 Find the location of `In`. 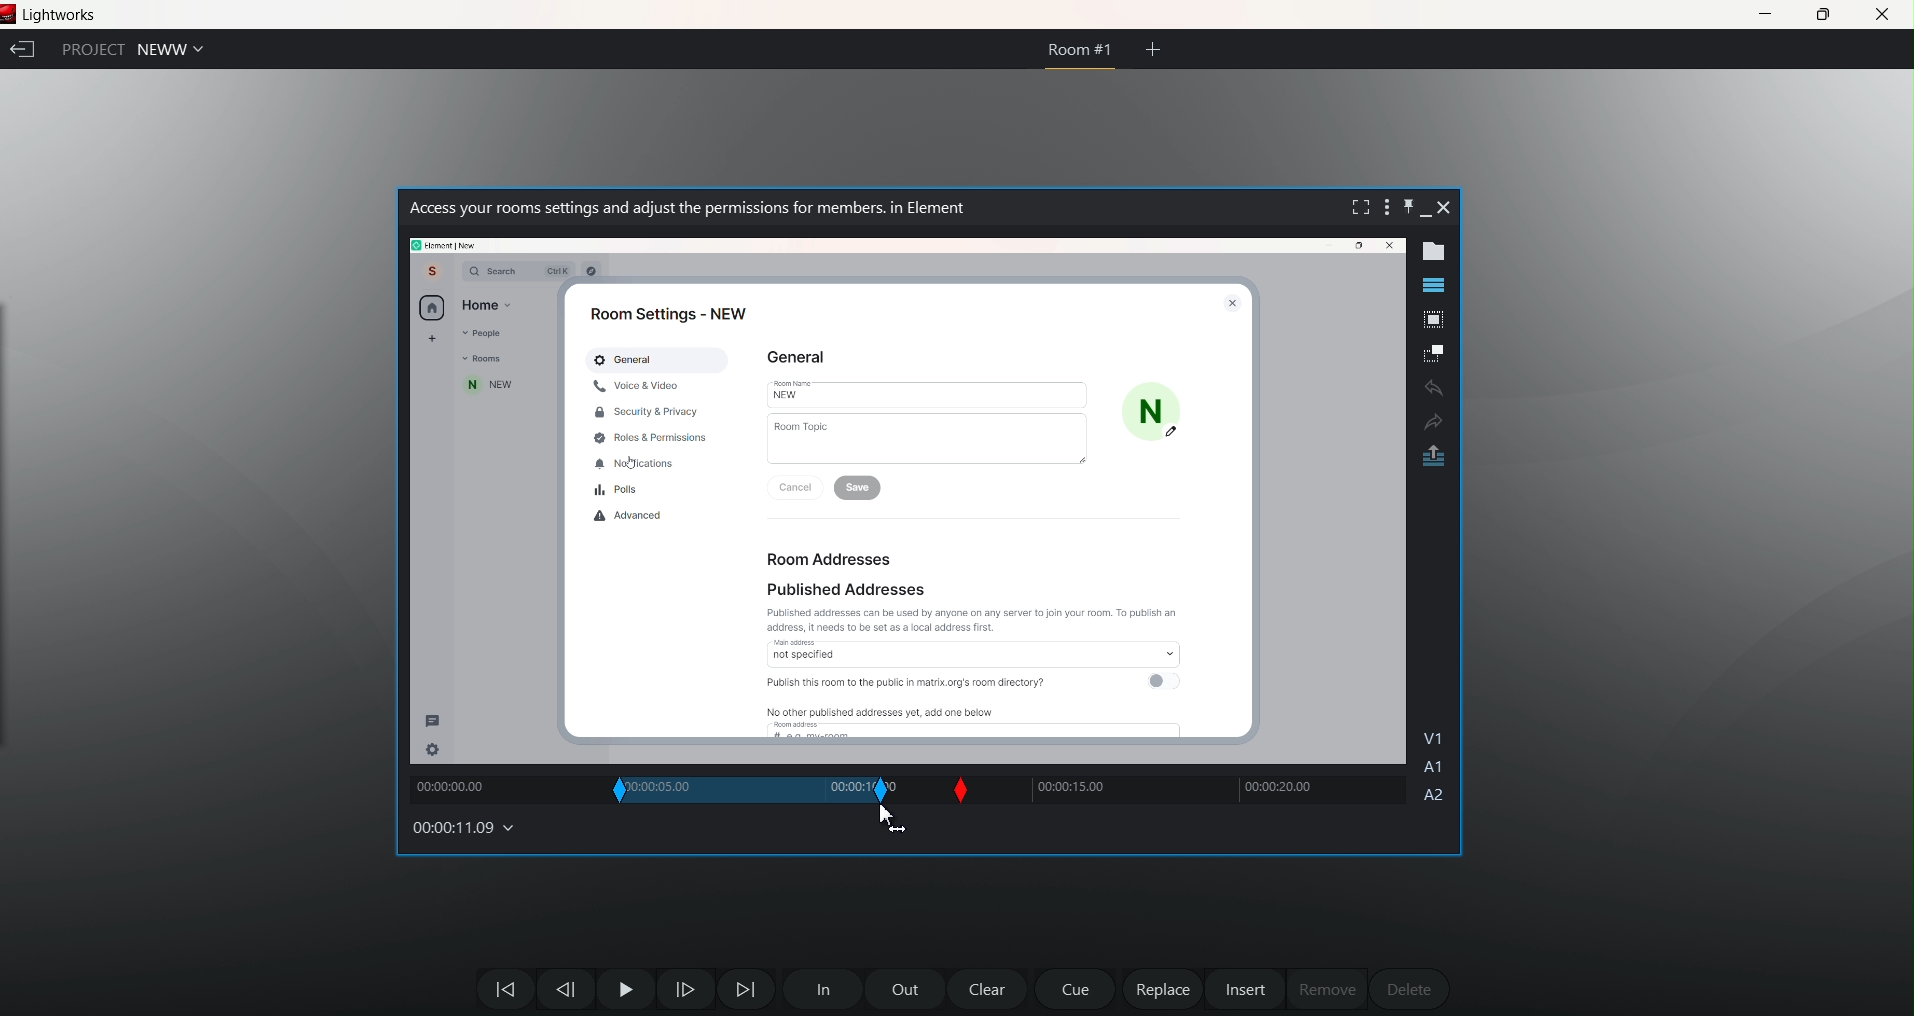

In is located at coordinates (821, 987).